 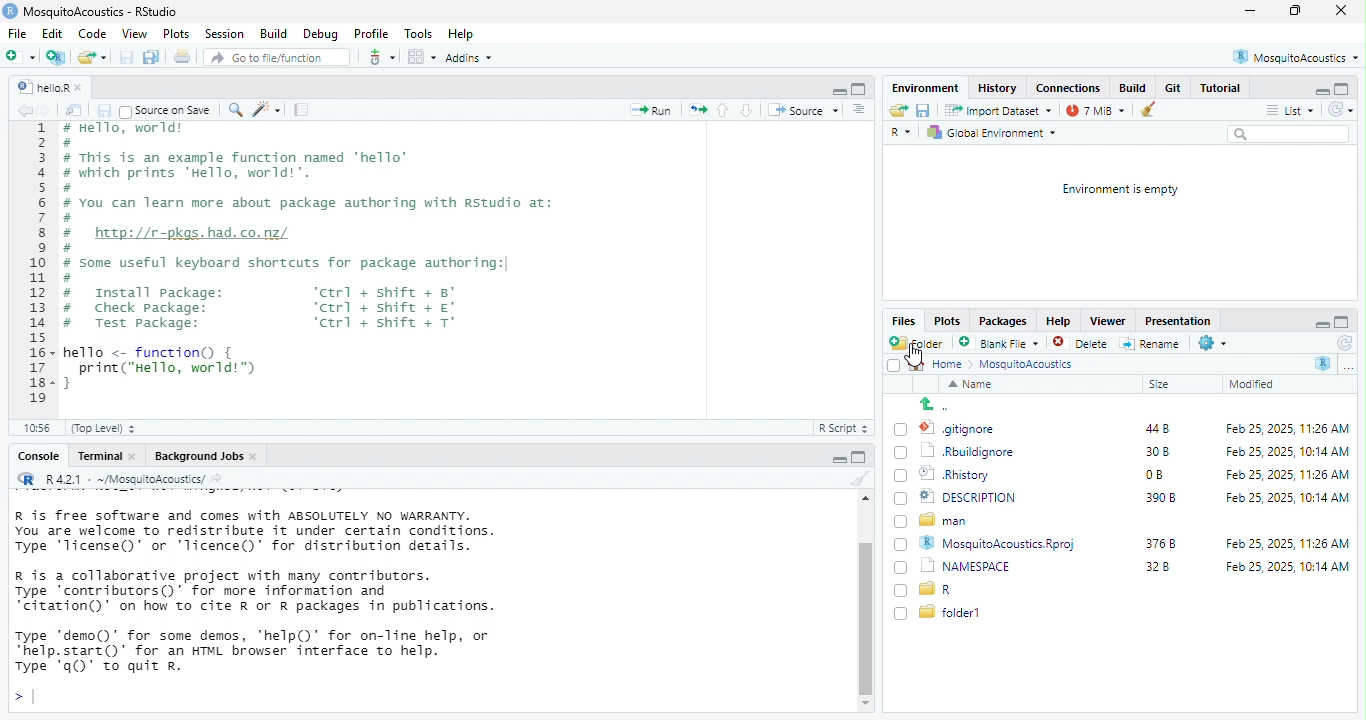 I want to click on open an existing file, so click(x=900, y=112).